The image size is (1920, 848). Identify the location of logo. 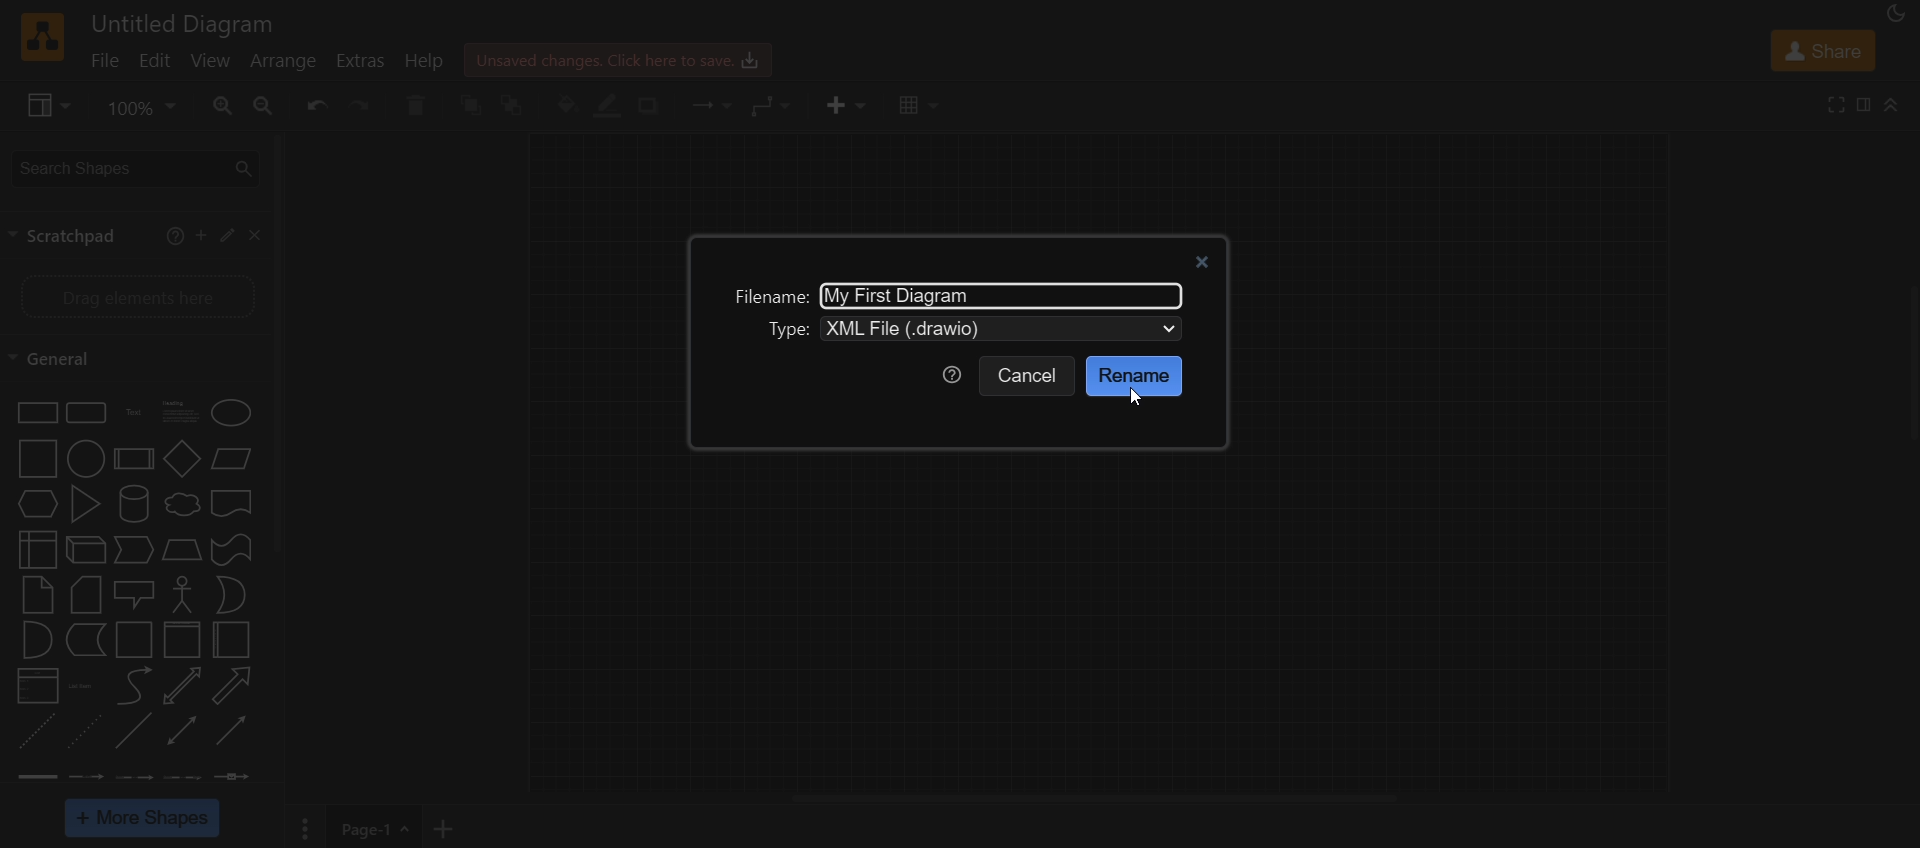
(43, 37).